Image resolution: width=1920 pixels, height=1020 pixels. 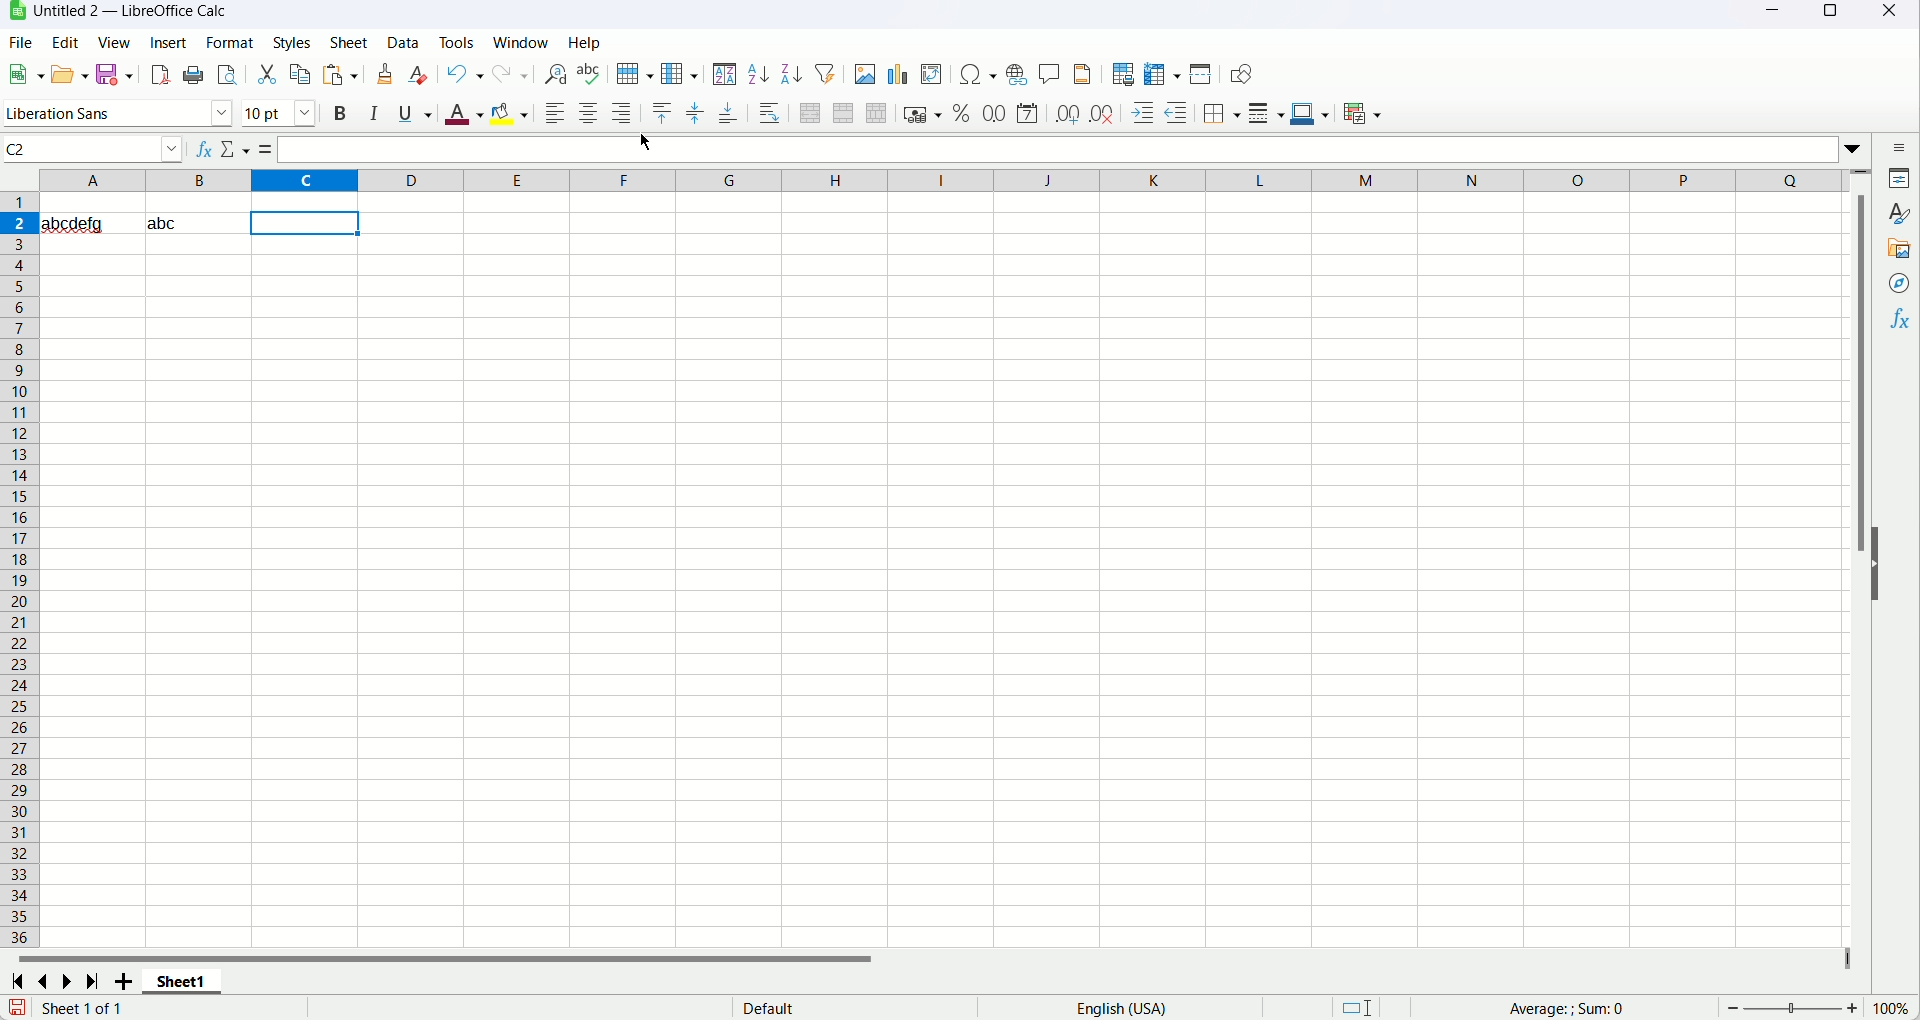 I want to click on export directly as PDF, so click(x=159, y=75).